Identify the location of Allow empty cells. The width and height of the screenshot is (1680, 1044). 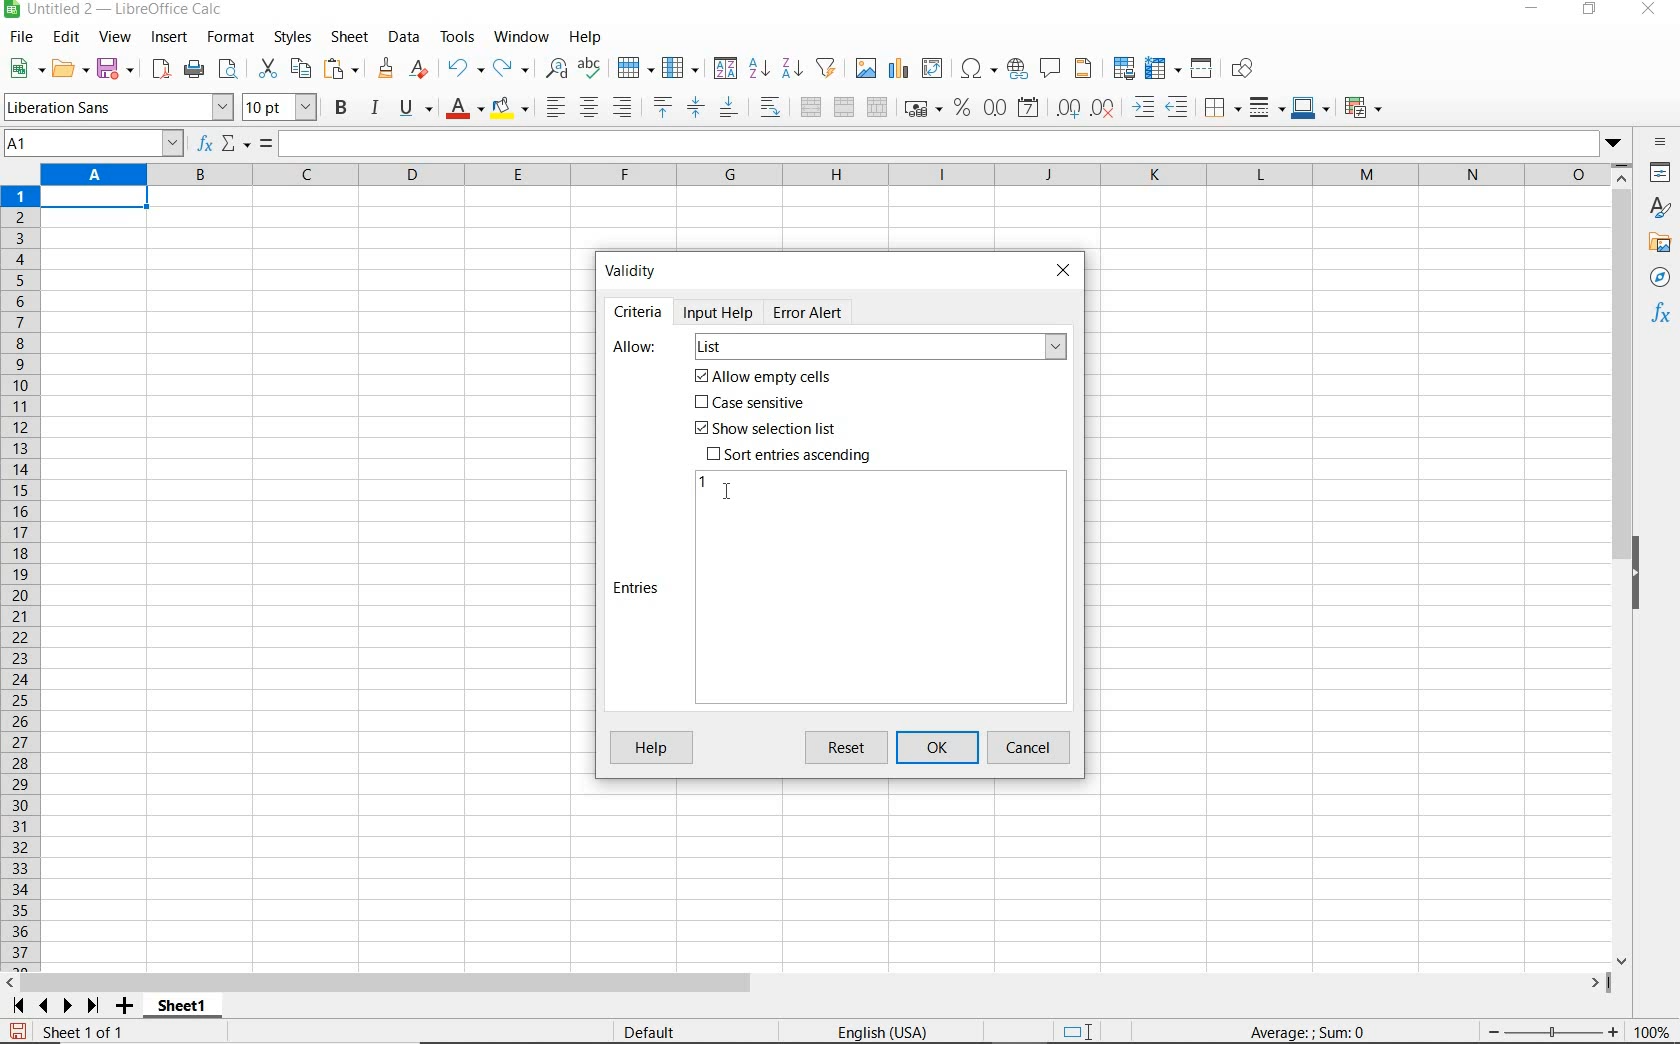
(765, 377).